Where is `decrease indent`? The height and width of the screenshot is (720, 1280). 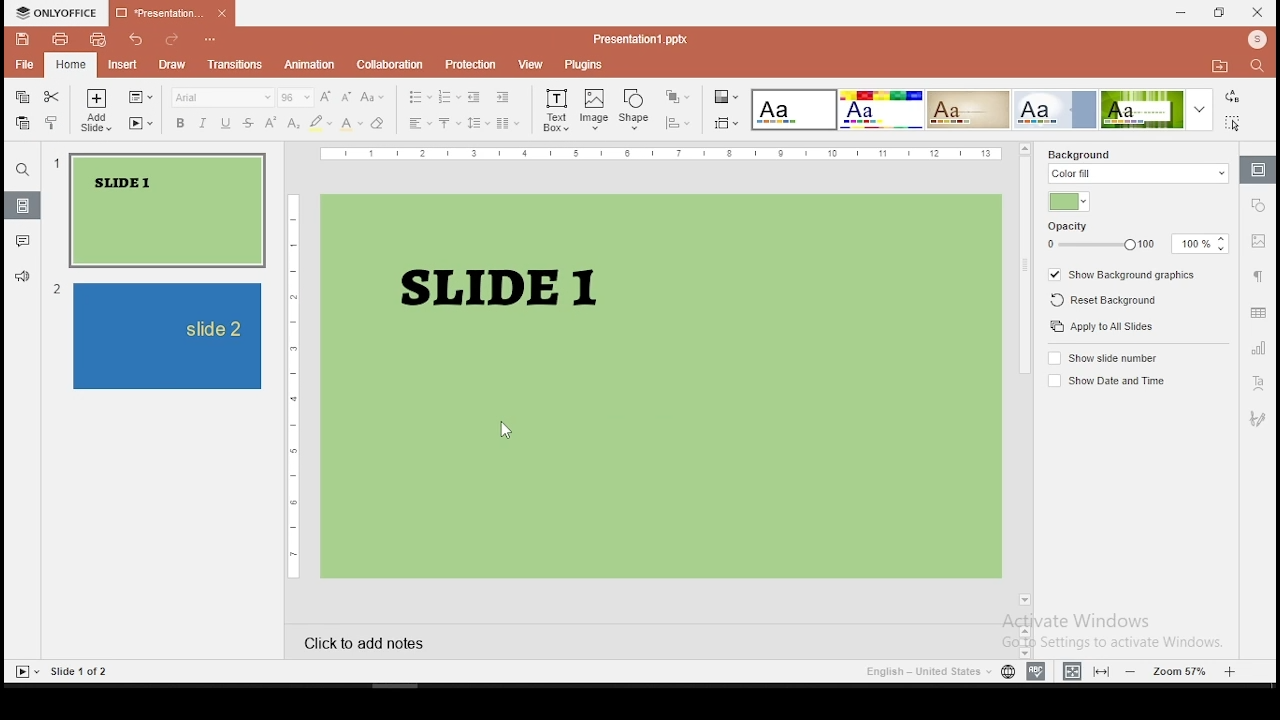
decrease indent is located at coordinates (474, 96).